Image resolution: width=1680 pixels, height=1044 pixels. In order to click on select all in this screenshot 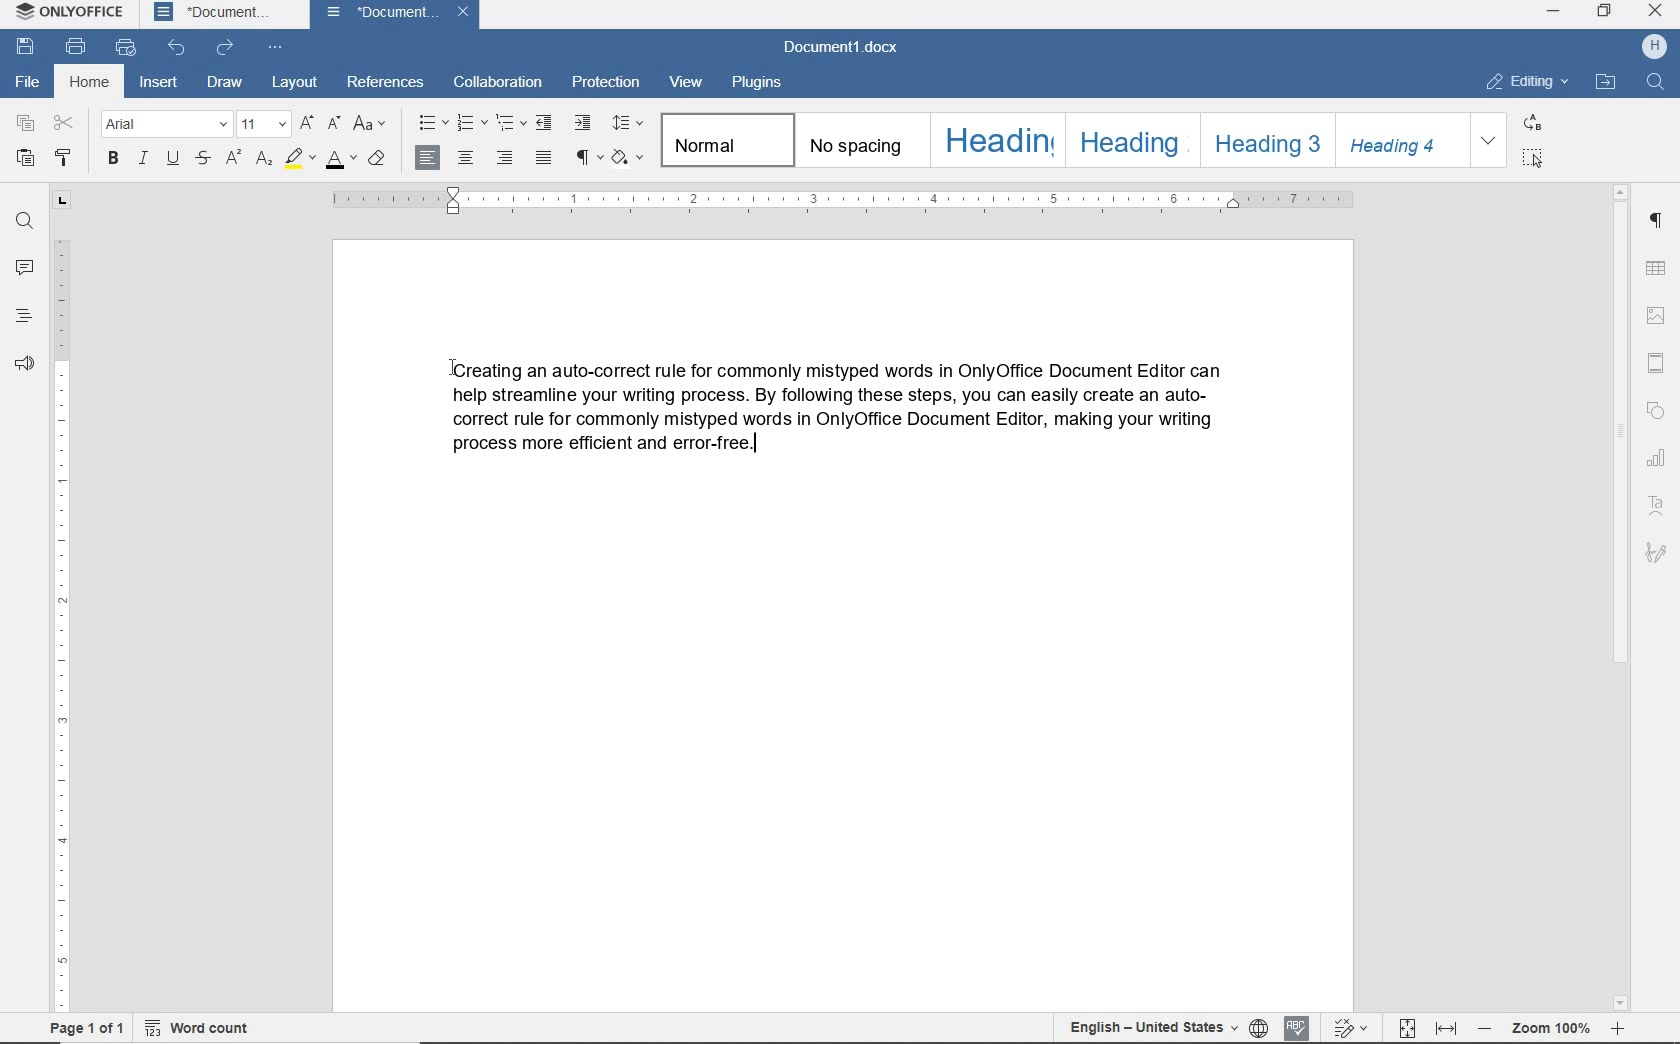, I will do `click(1534, 160)`.